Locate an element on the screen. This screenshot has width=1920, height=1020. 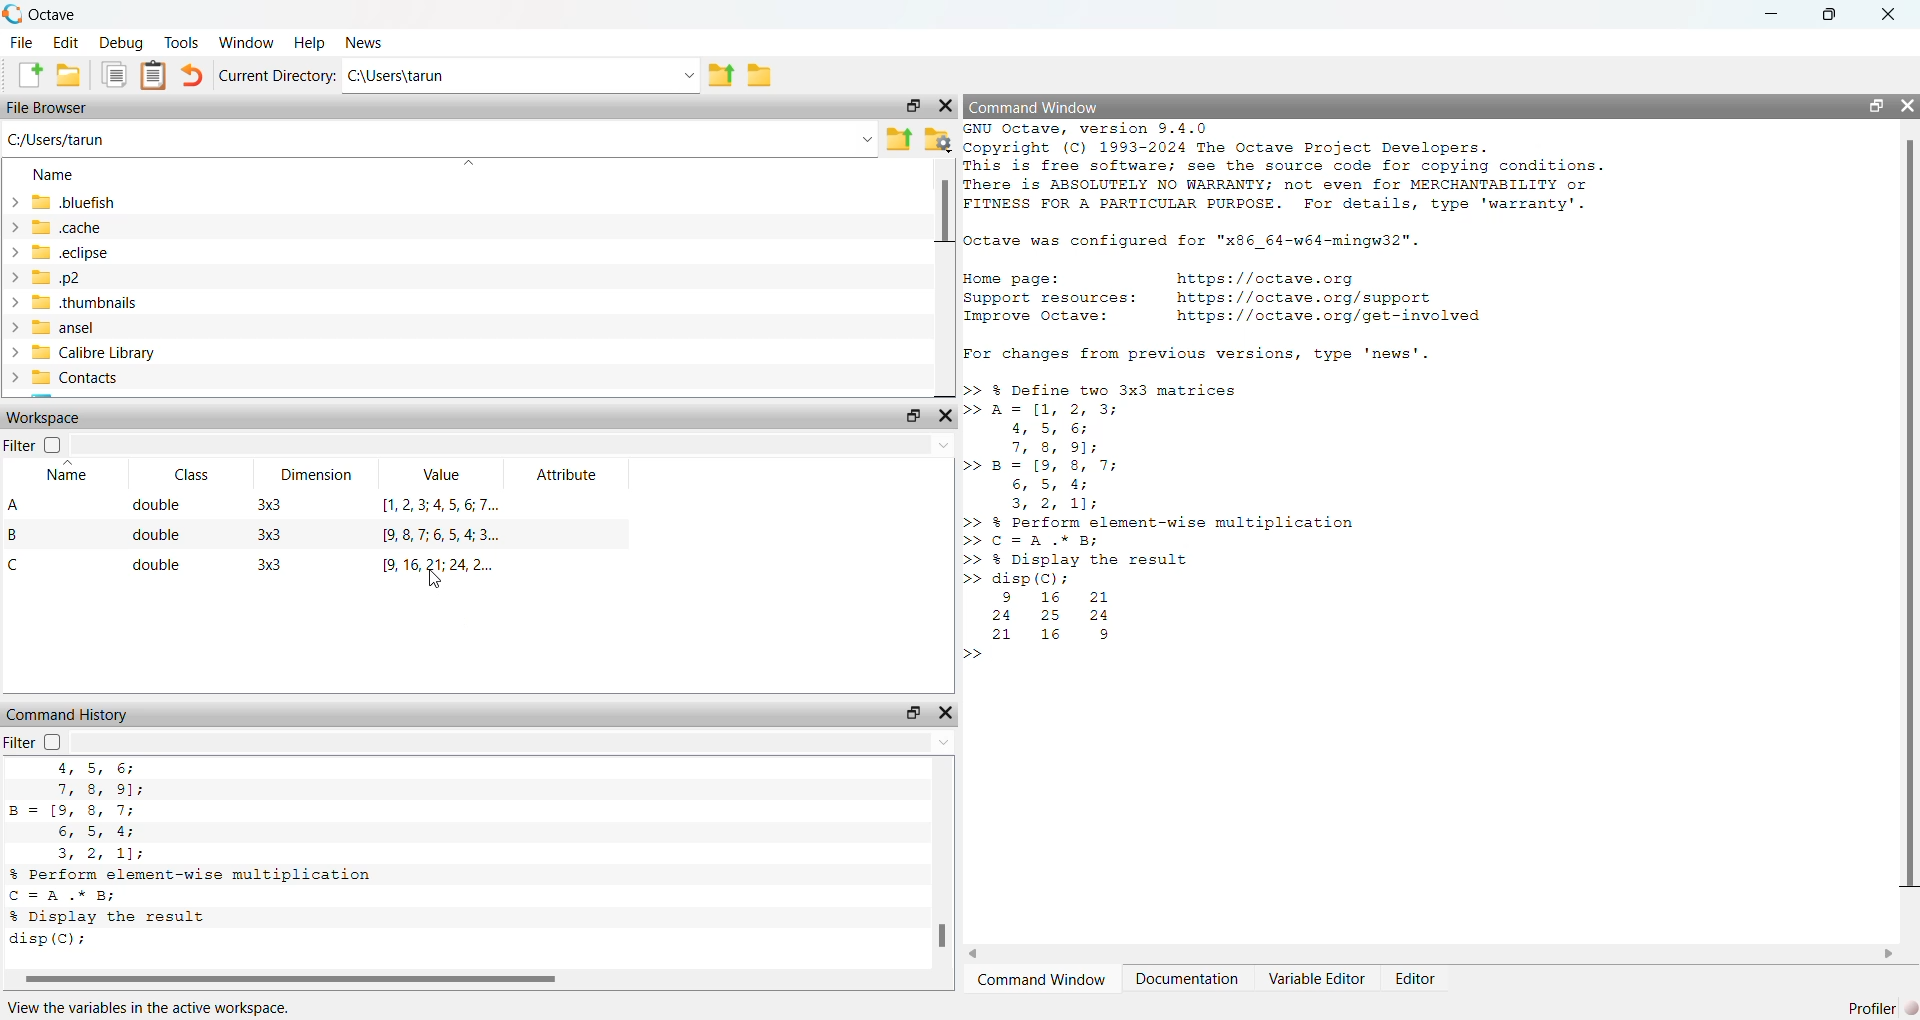
Restore Down is located at coordinates (1833, 15).